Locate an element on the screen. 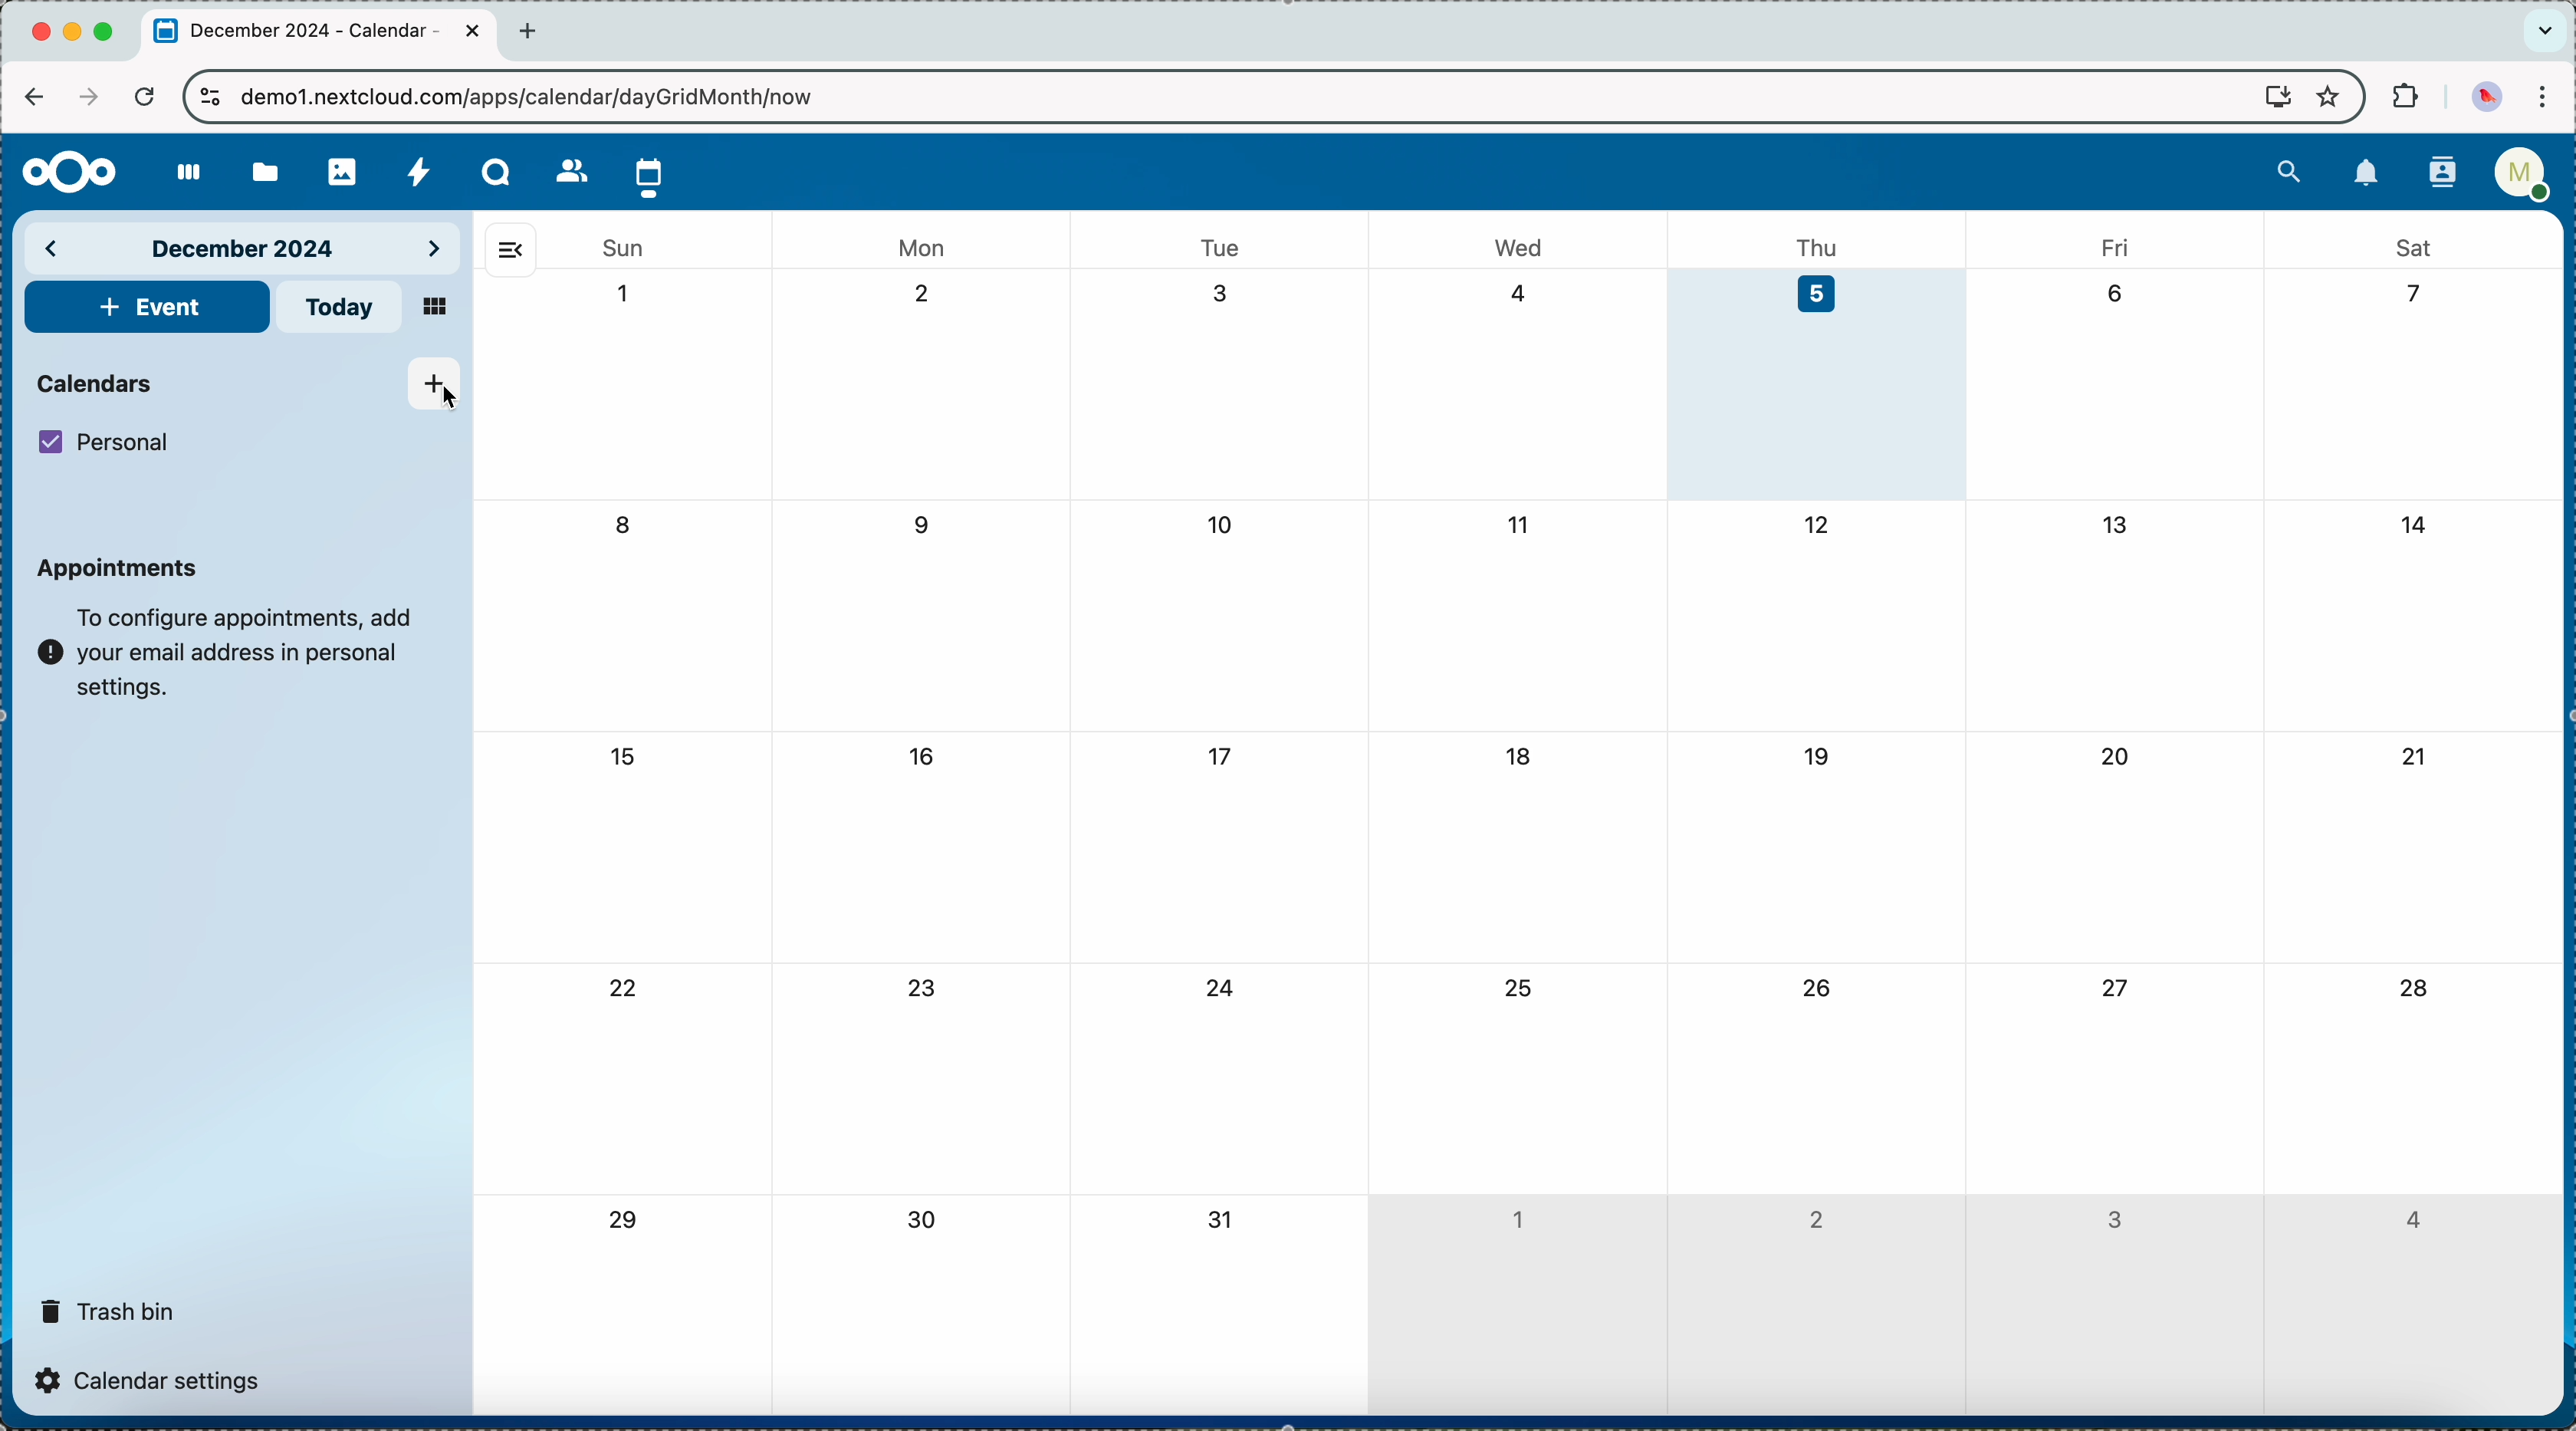 The width and height of the screenshot is (2576, 1431). screen is located at coordinates (2268, 98).